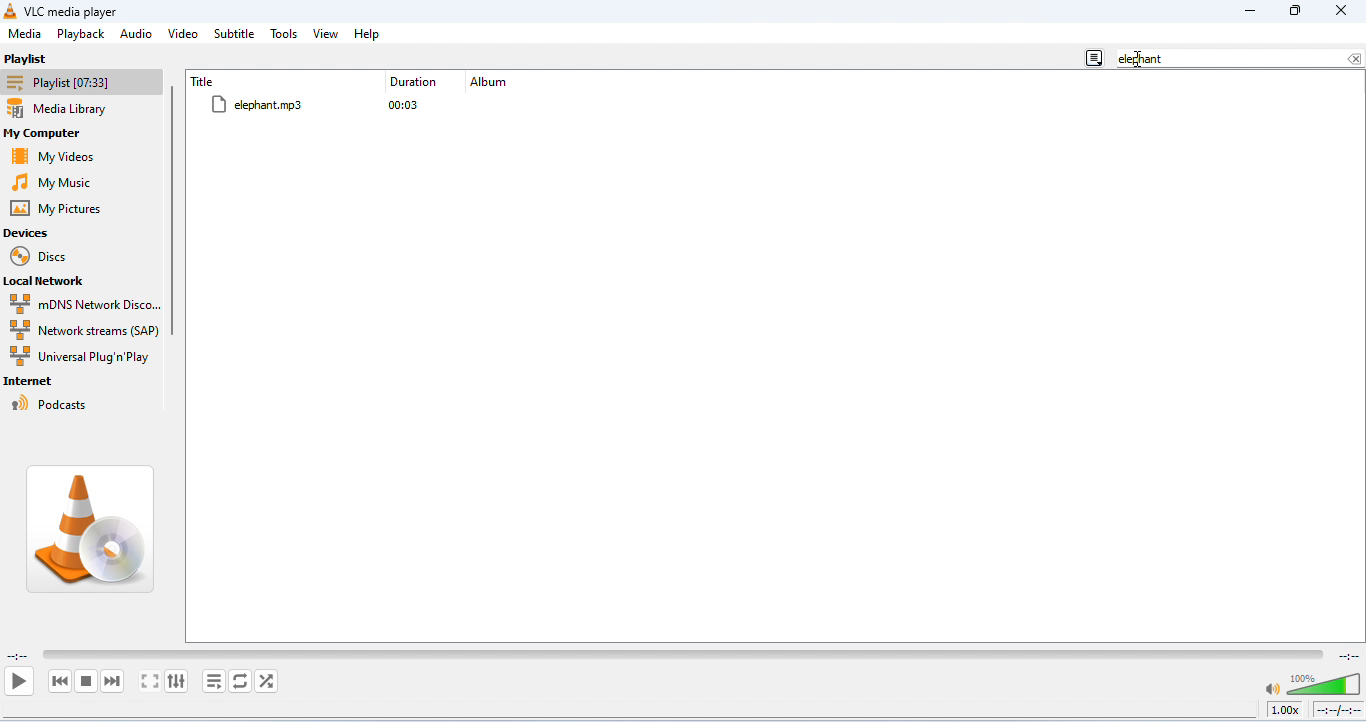  I want to click on local network, so click(55, 282).